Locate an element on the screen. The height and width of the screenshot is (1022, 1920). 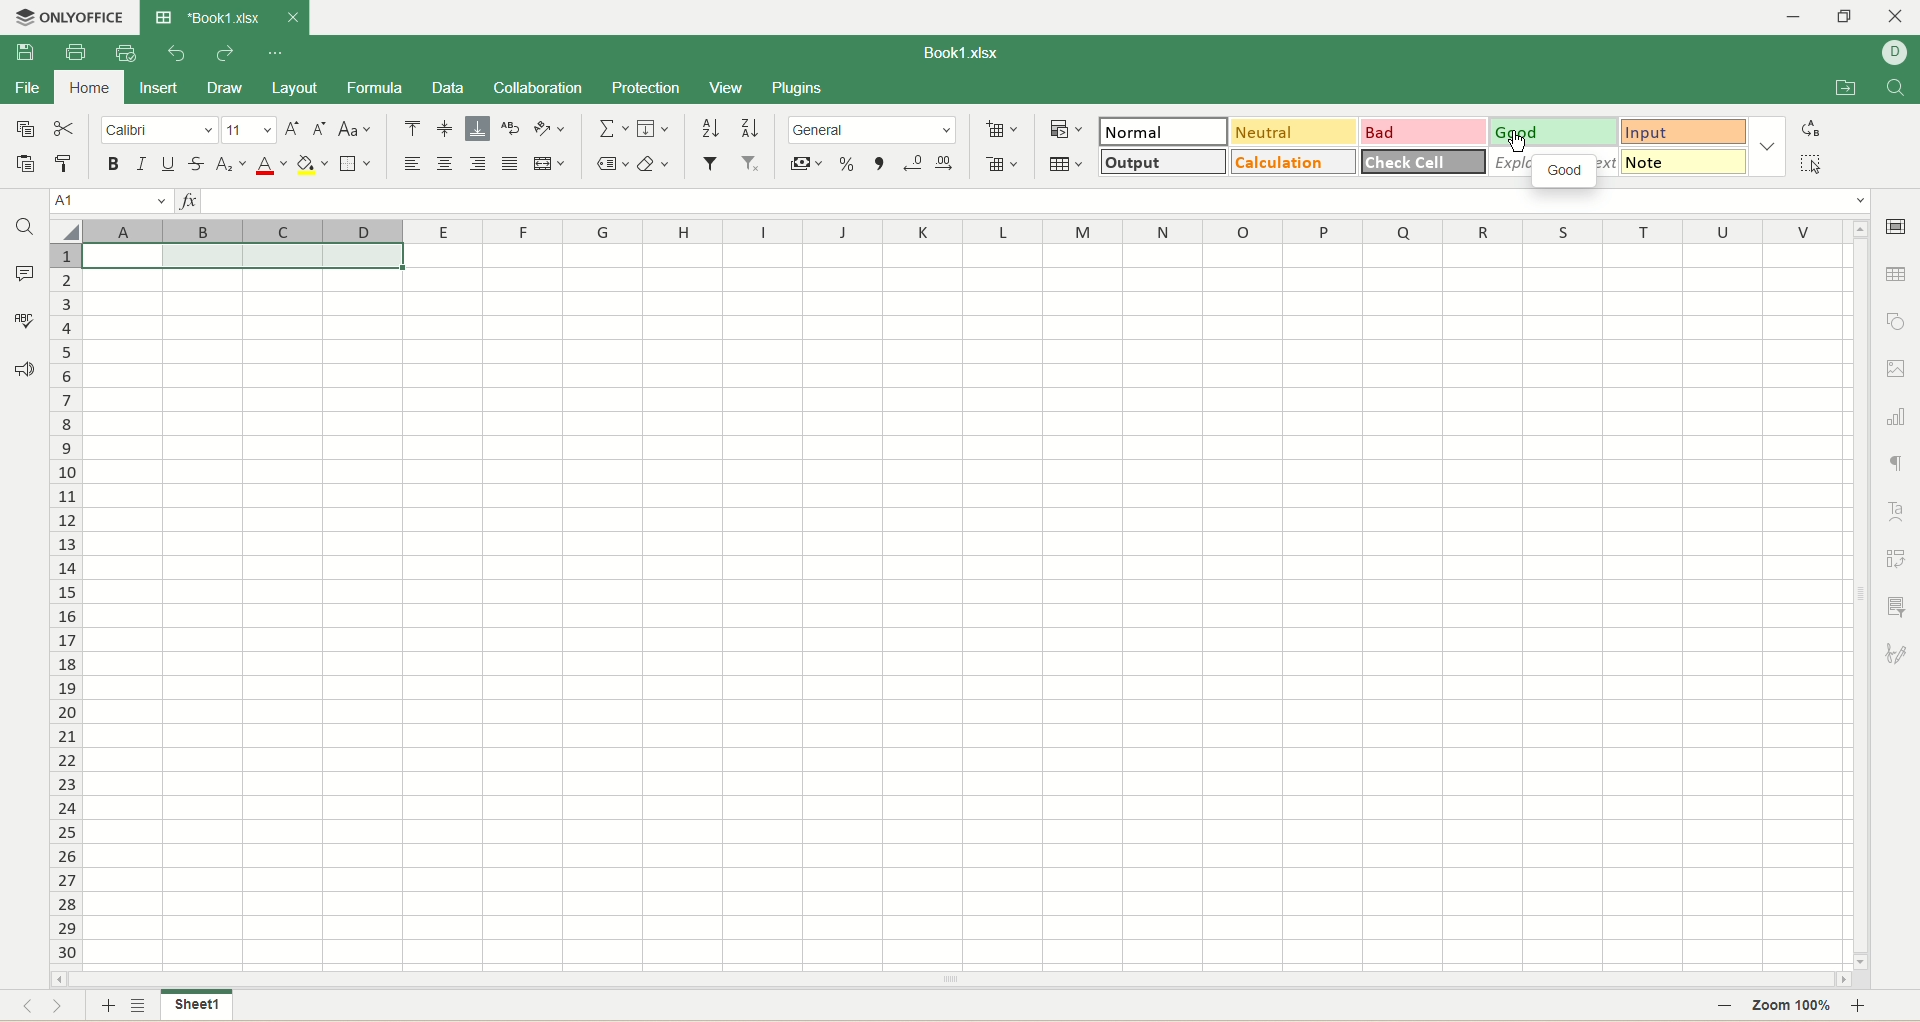
sheet list is located at coordinates (141, 1007).